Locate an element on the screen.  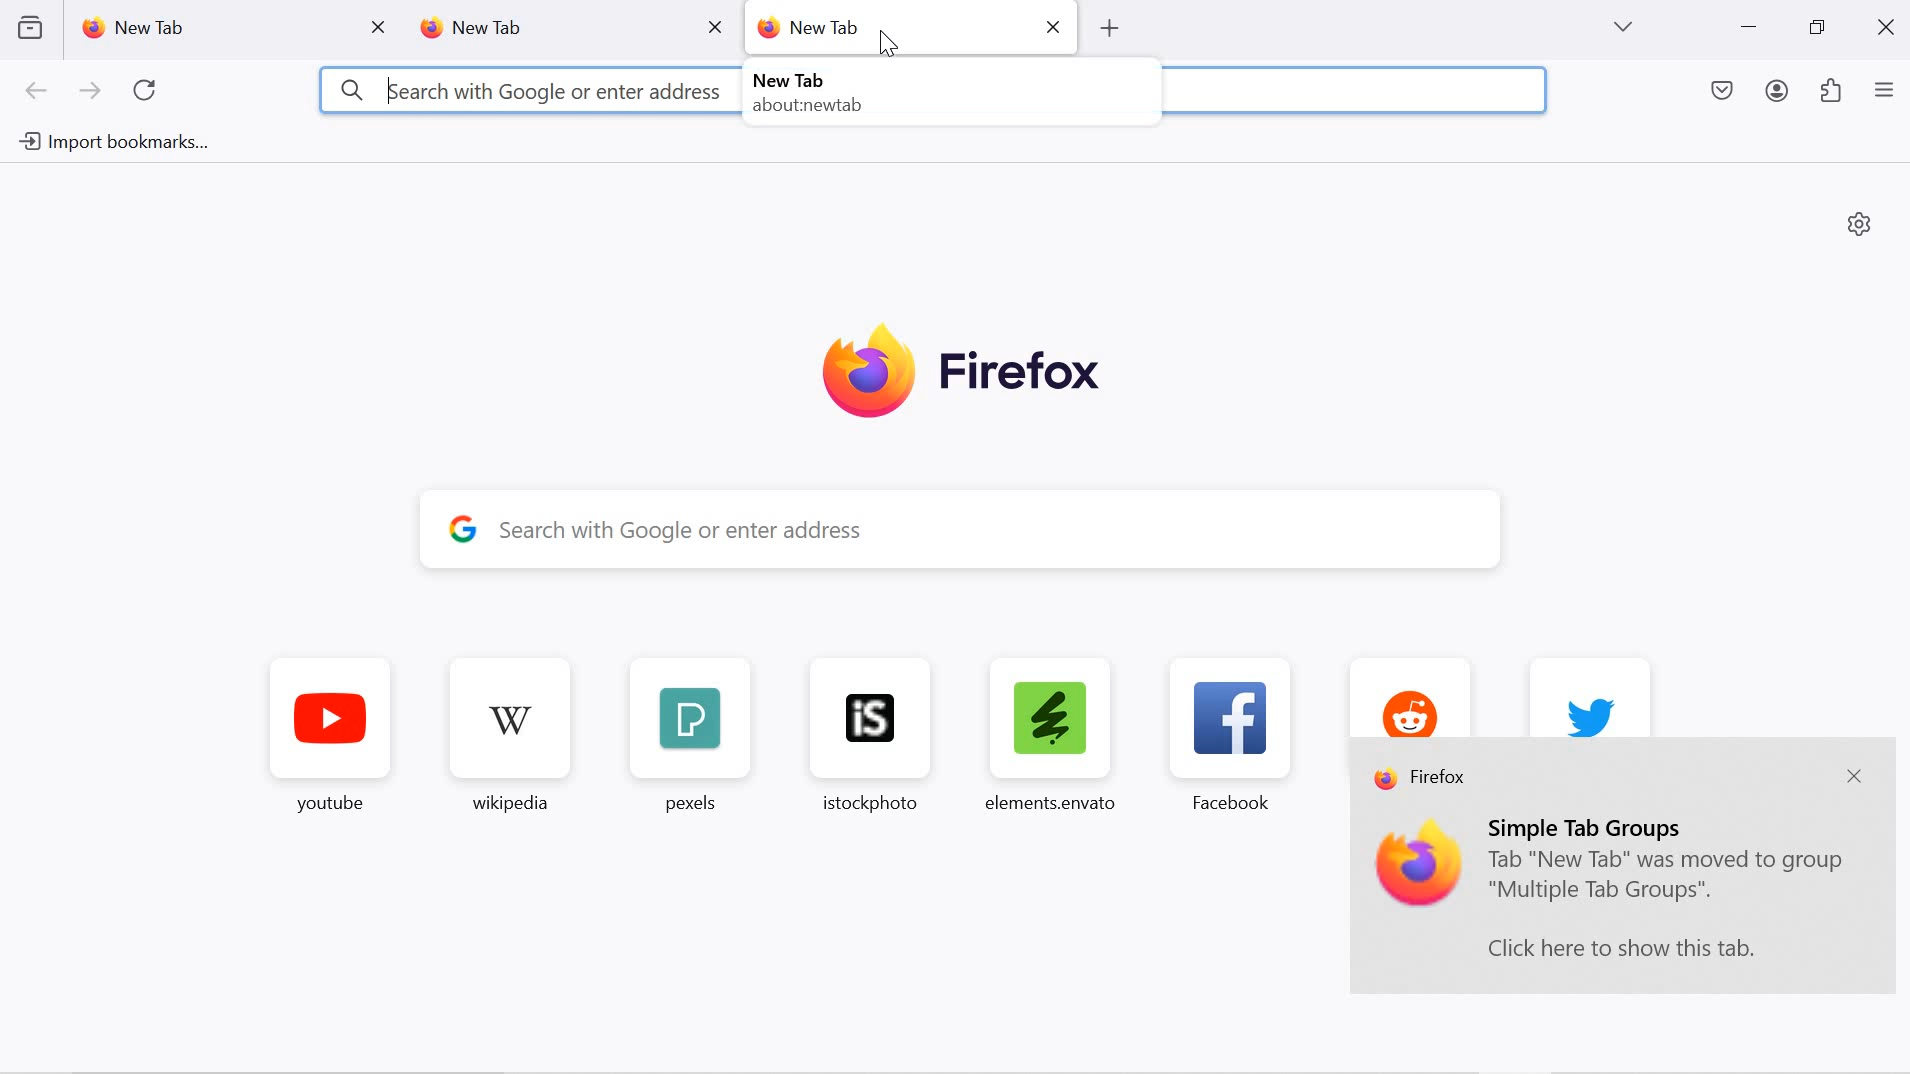
close tab is located at coordinates (380, 28).